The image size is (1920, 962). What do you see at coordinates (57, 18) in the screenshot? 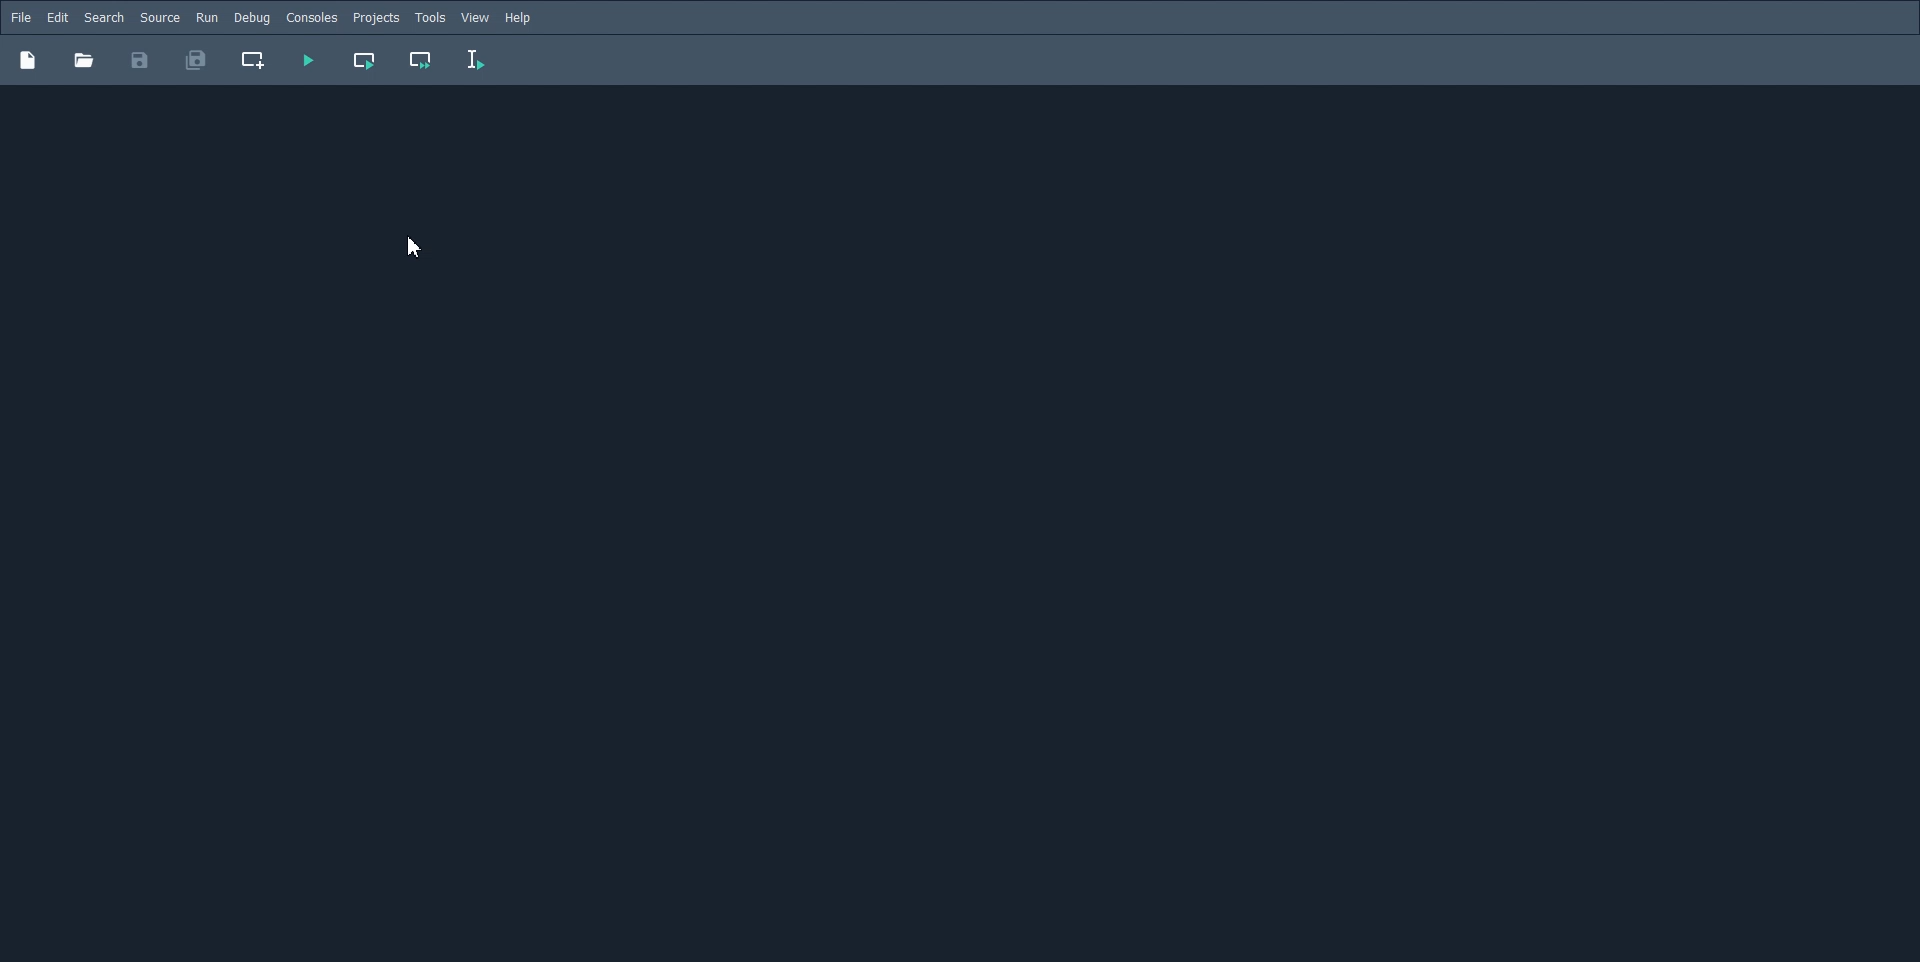
I see `Edit` at bounding box center [57, 18].